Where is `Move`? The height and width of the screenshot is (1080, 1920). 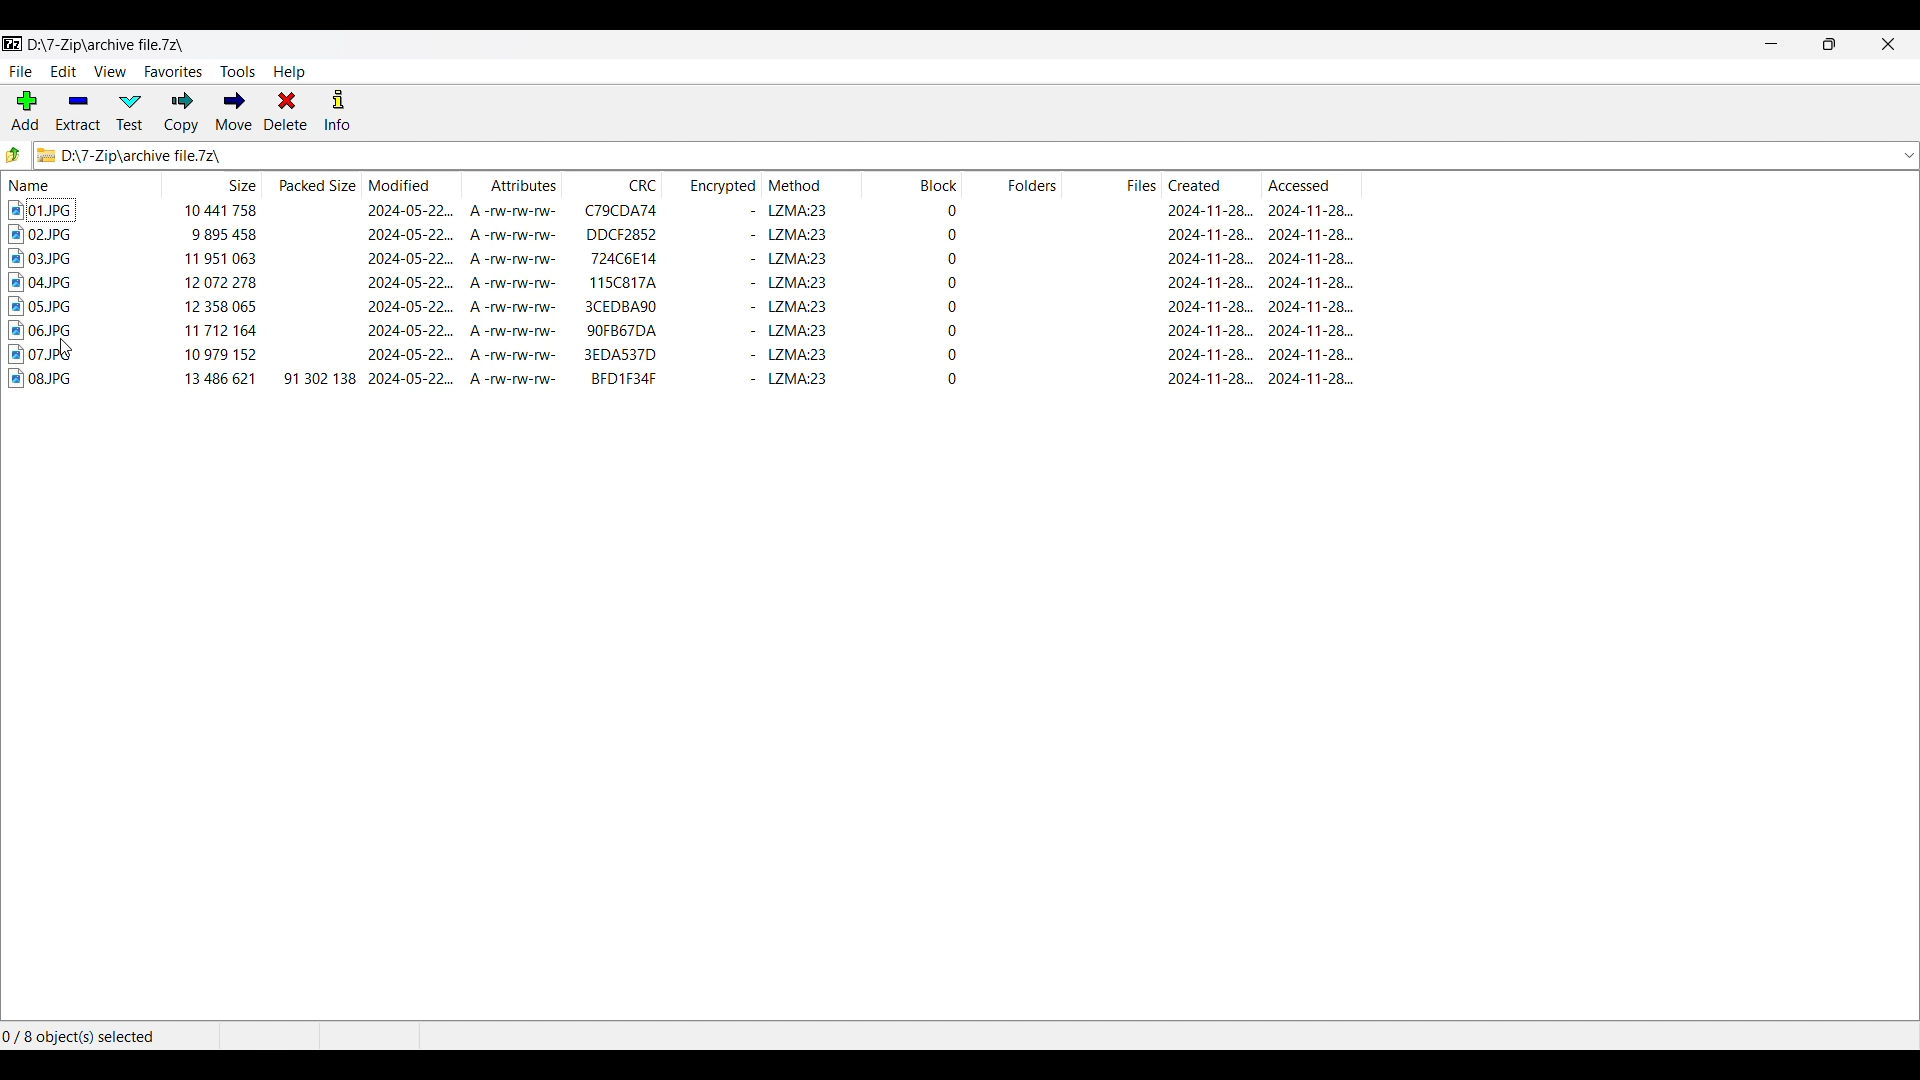 Move is located at coordinates (233, 112).